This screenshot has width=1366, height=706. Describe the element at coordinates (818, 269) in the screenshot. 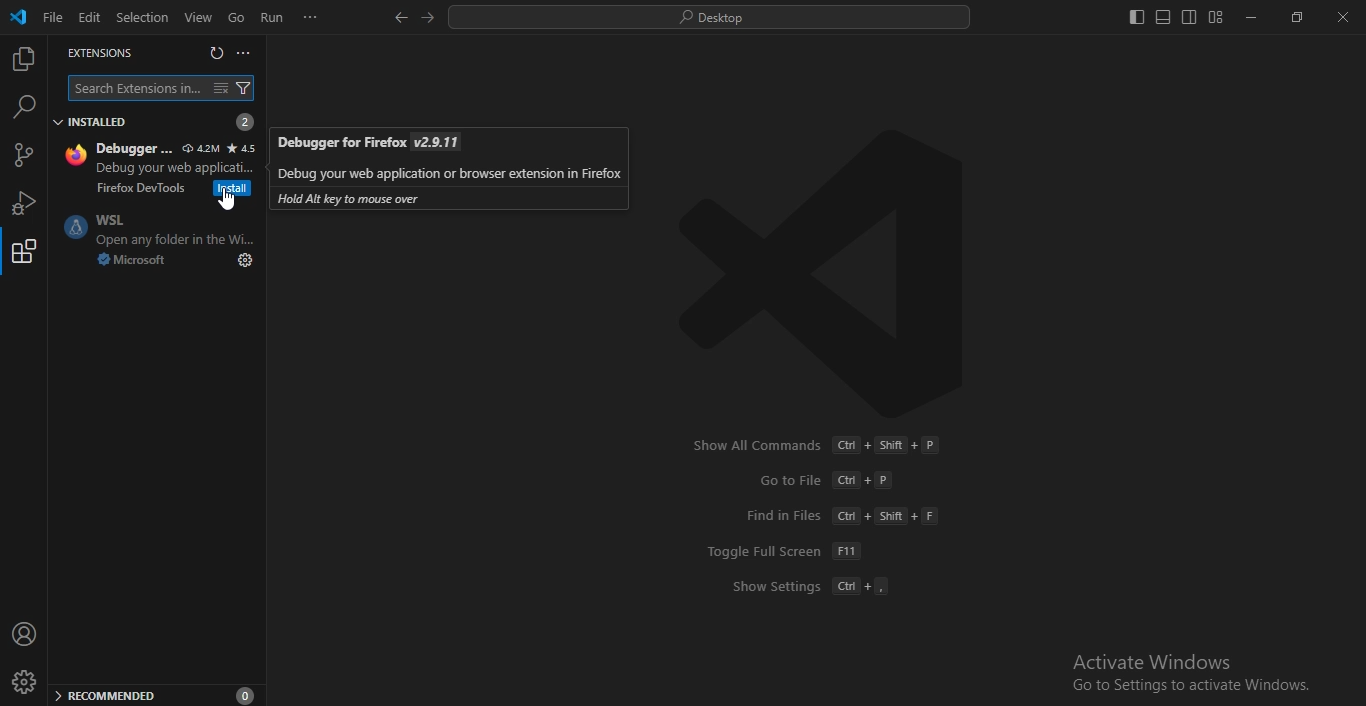

I see `vscode icon` at that location.